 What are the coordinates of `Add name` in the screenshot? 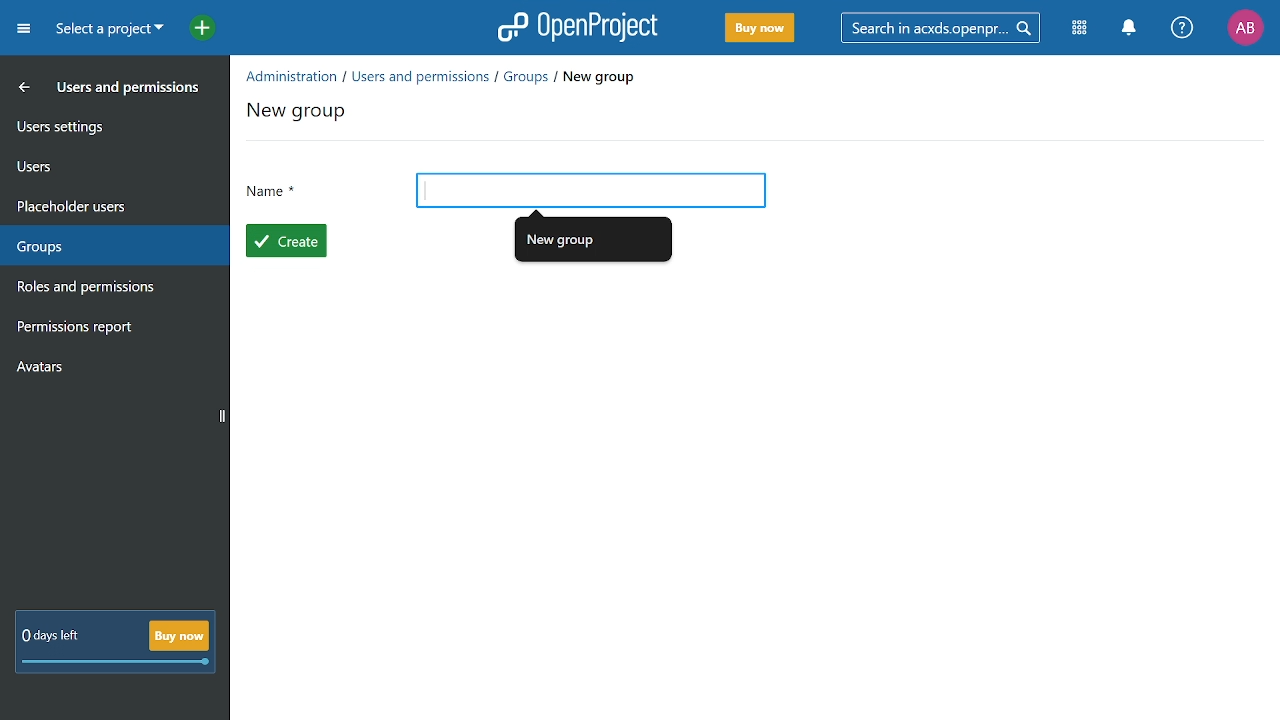 It's located at (590, 190).